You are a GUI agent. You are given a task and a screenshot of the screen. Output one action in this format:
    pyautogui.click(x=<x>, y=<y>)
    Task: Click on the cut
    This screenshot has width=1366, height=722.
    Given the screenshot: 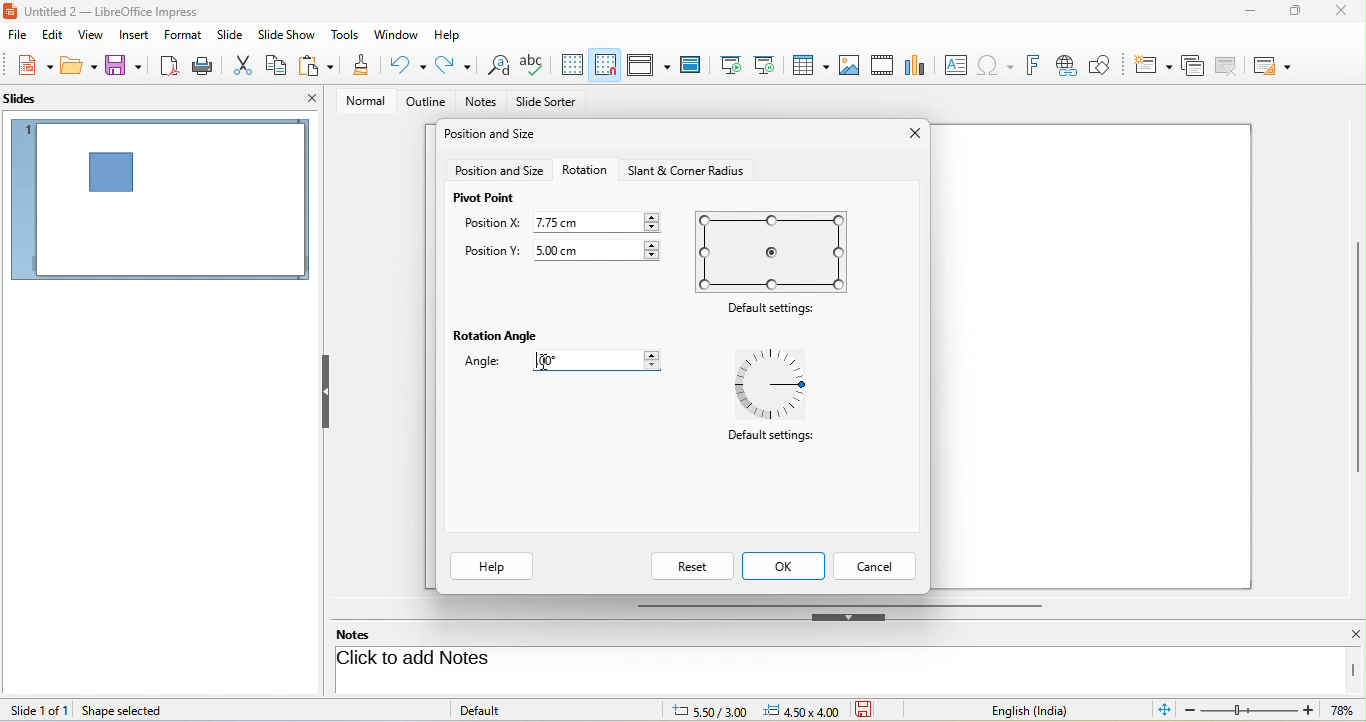 What is the action you would take?
    pyautogui.click(x=245, y=64)
    